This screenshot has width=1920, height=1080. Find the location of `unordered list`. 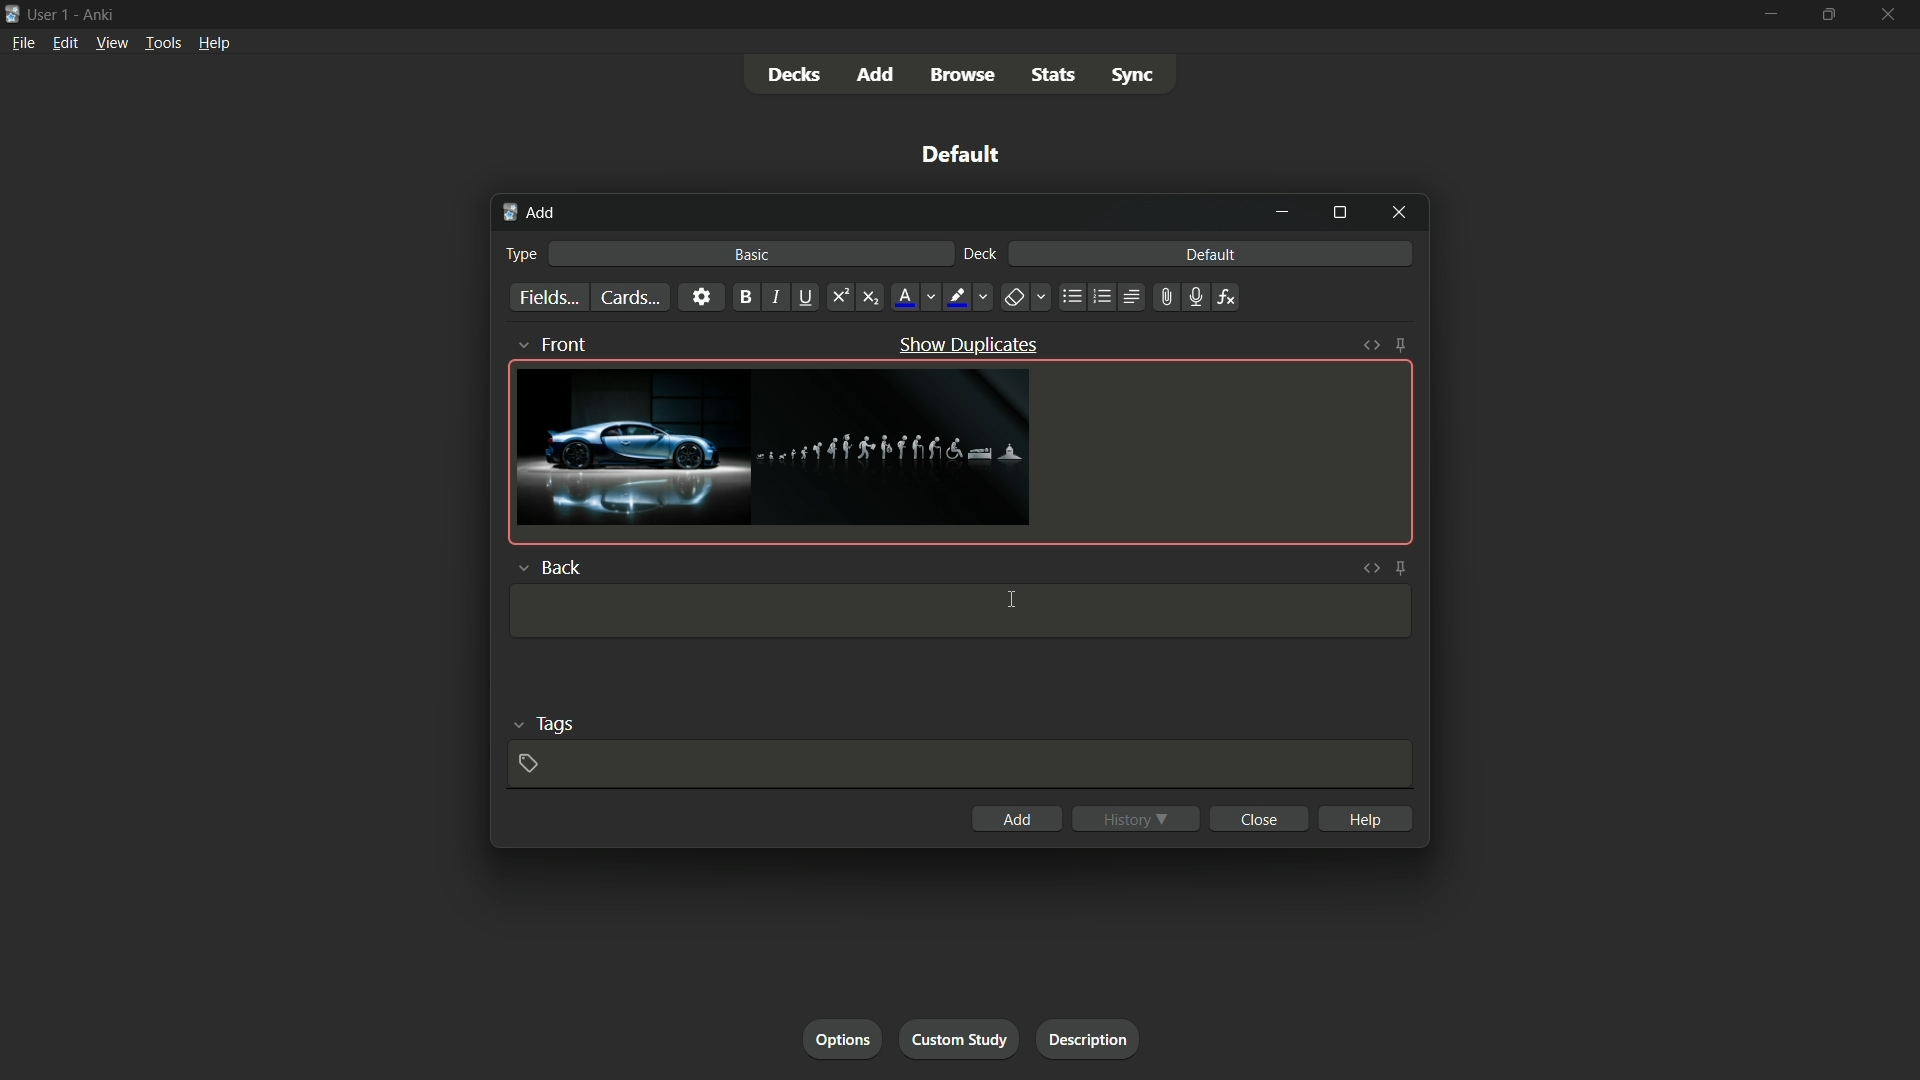

unordered list is located at coordinates (1073, 297).